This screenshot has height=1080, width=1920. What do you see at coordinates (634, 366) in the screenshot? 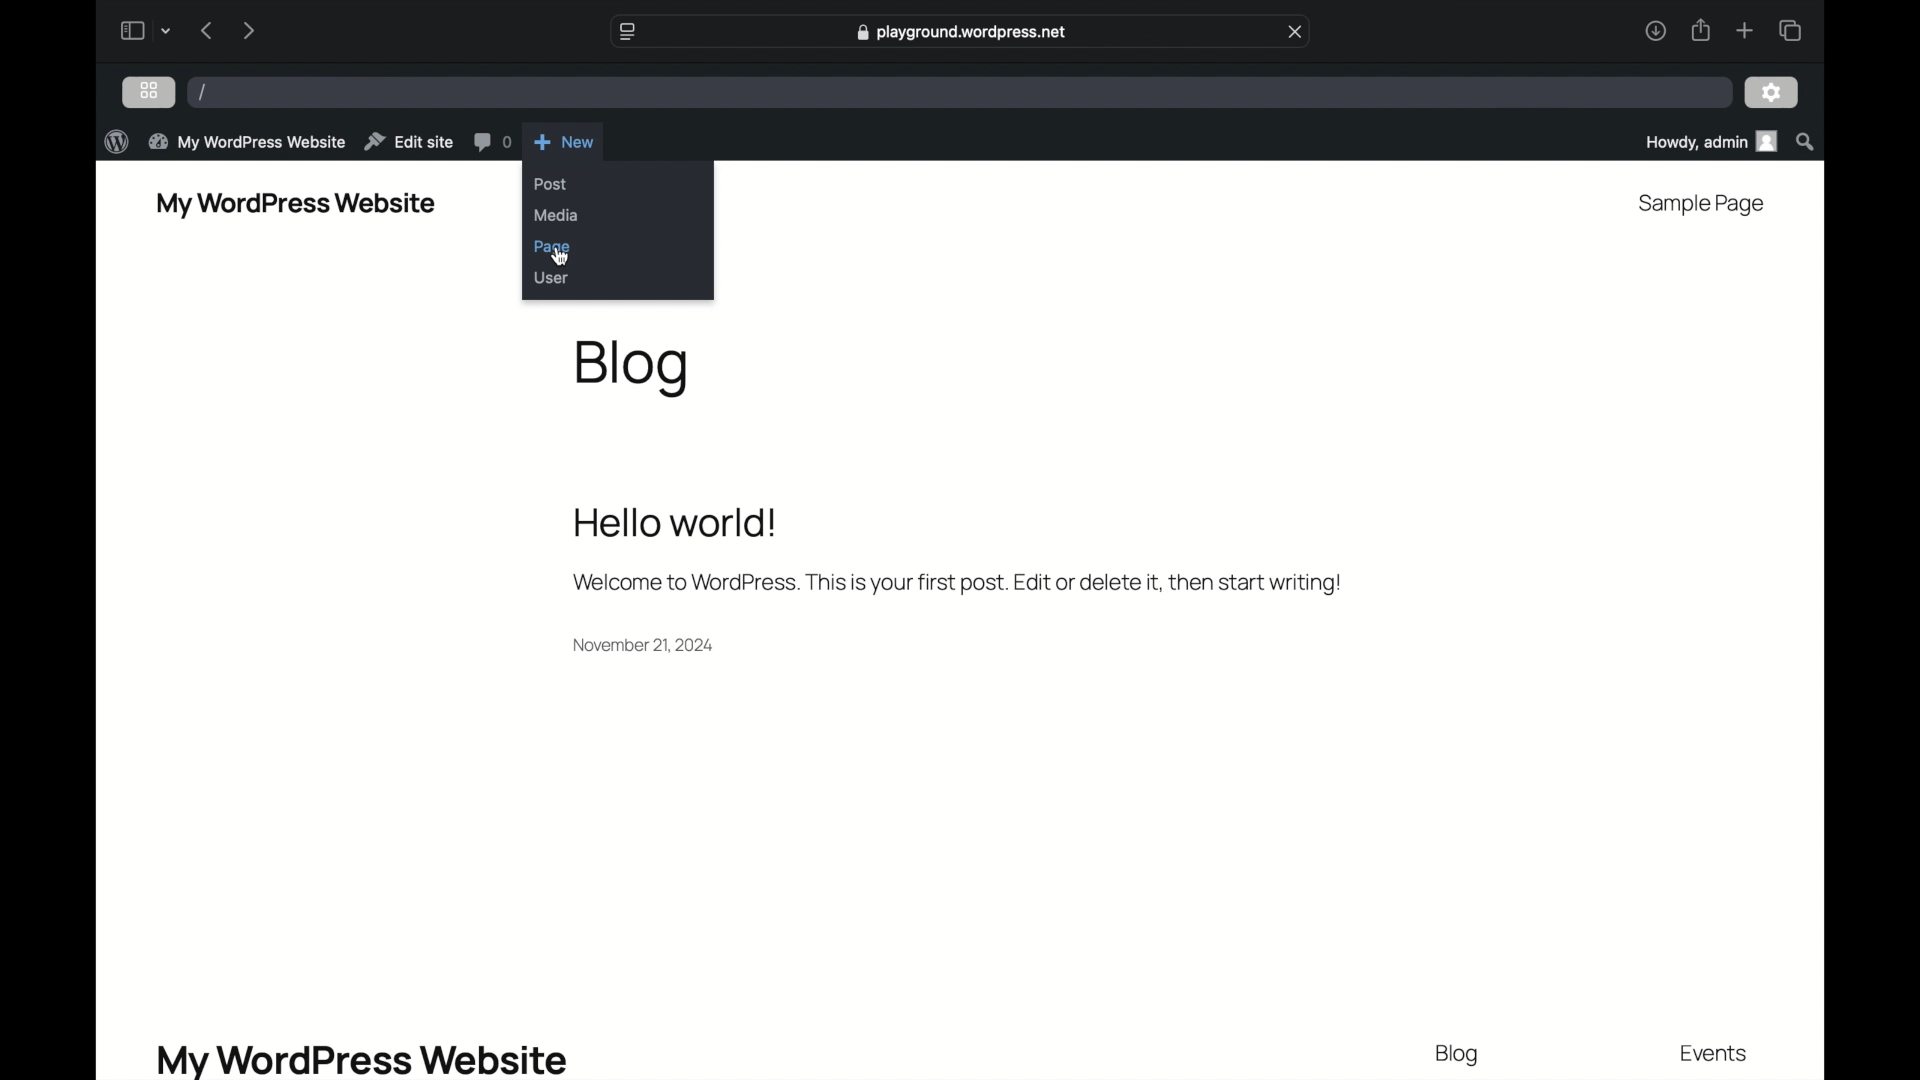
I see `blog` at bounding box center [634, 366].